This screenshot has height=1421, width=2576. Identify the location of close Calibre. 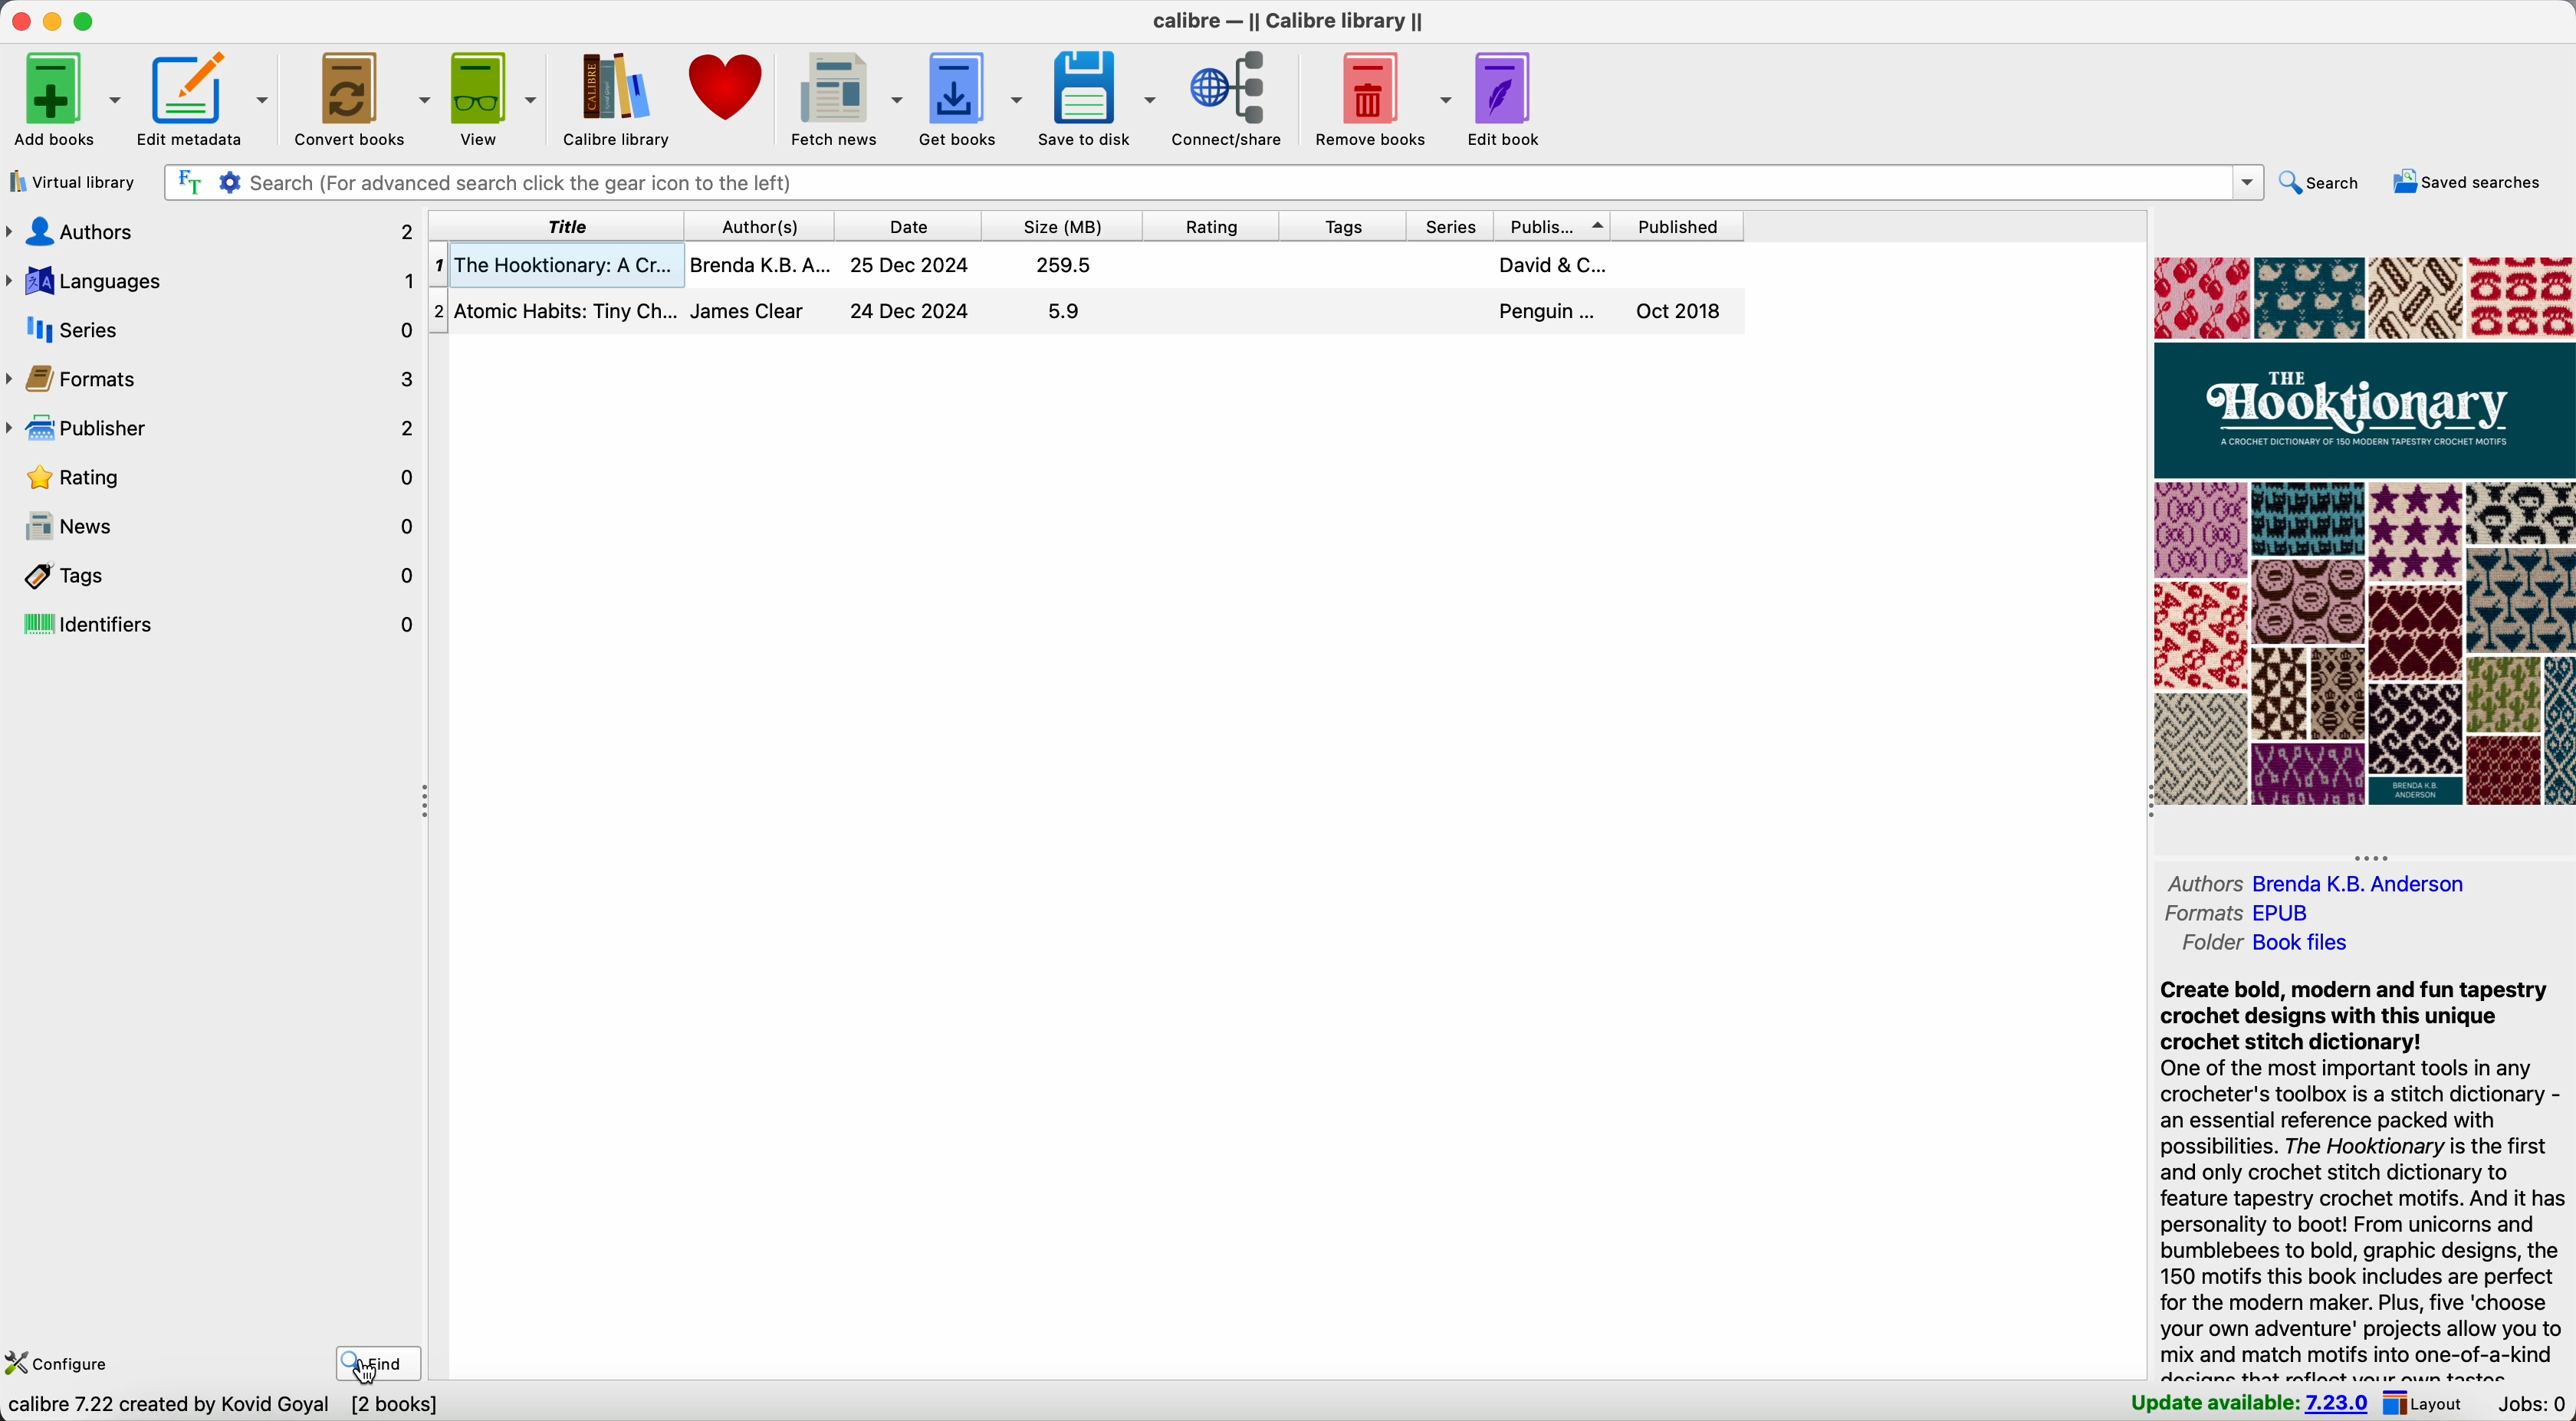
(16, 20).